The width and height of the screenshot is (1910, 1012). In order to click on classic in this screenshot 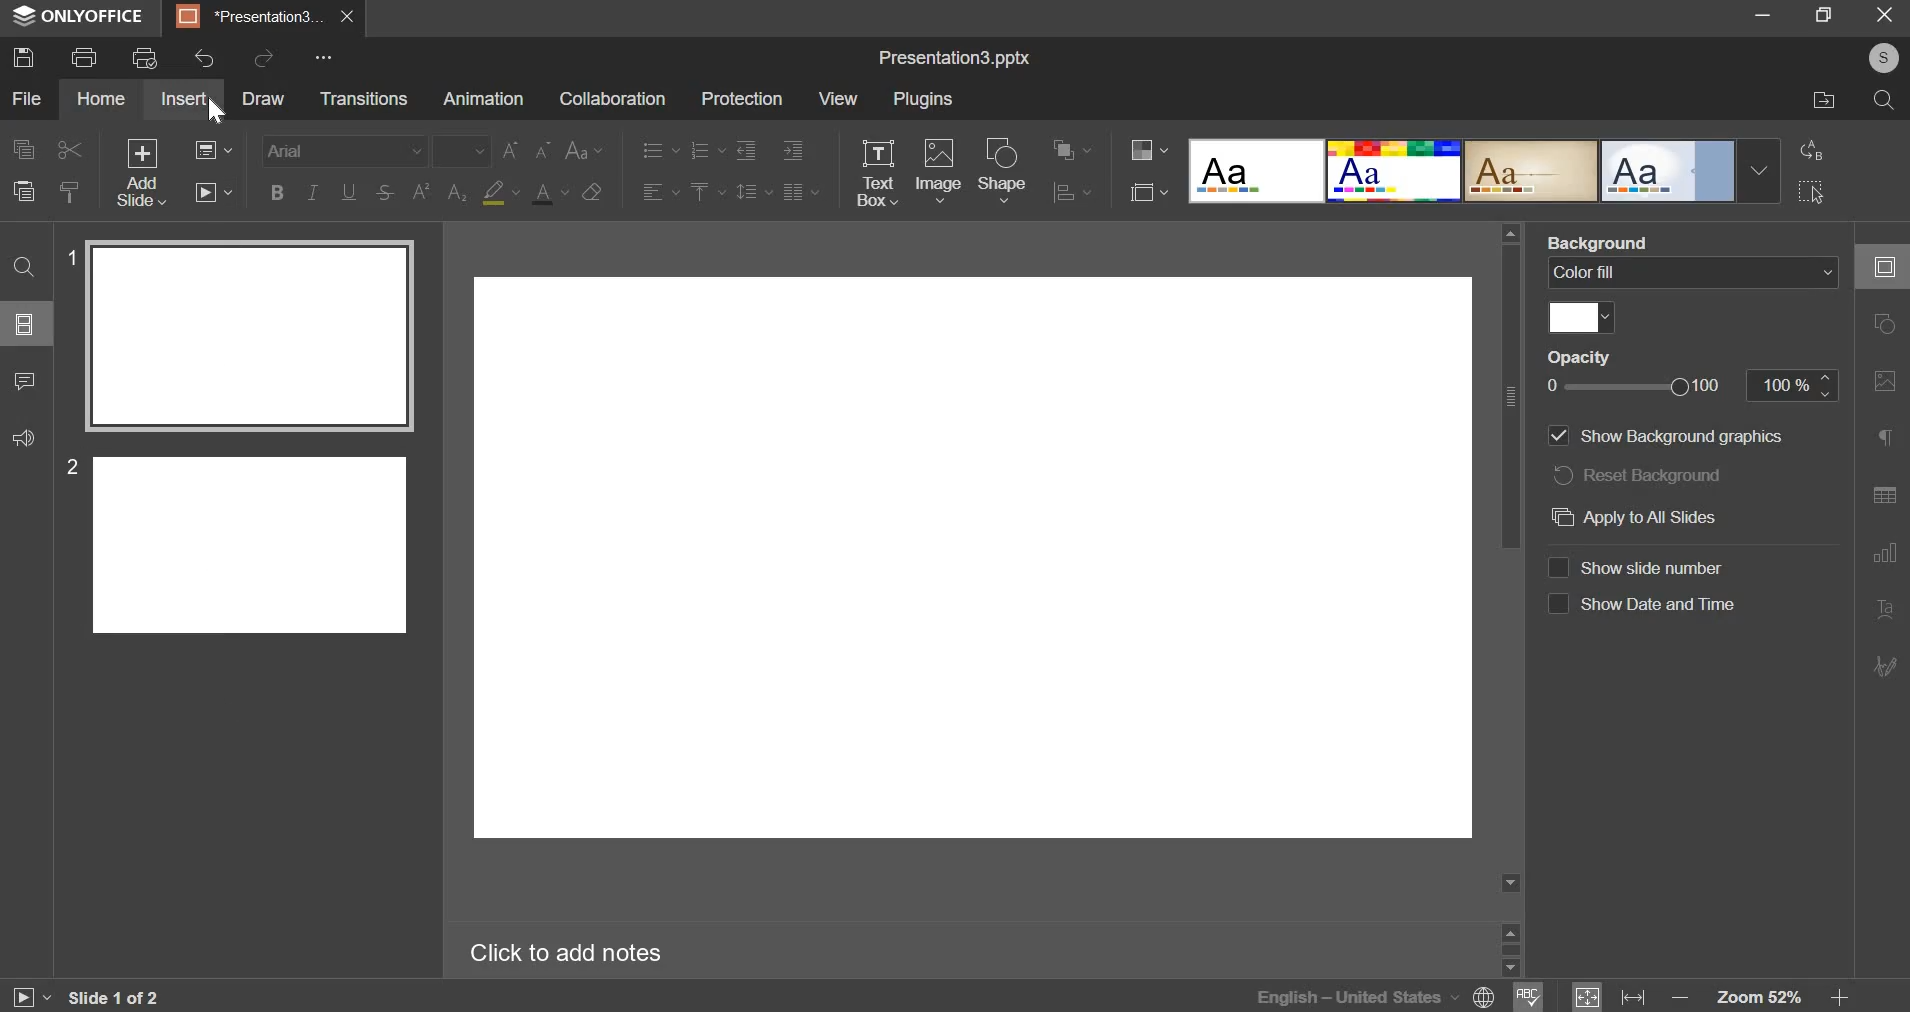, I will do `click(1530, 170)`.